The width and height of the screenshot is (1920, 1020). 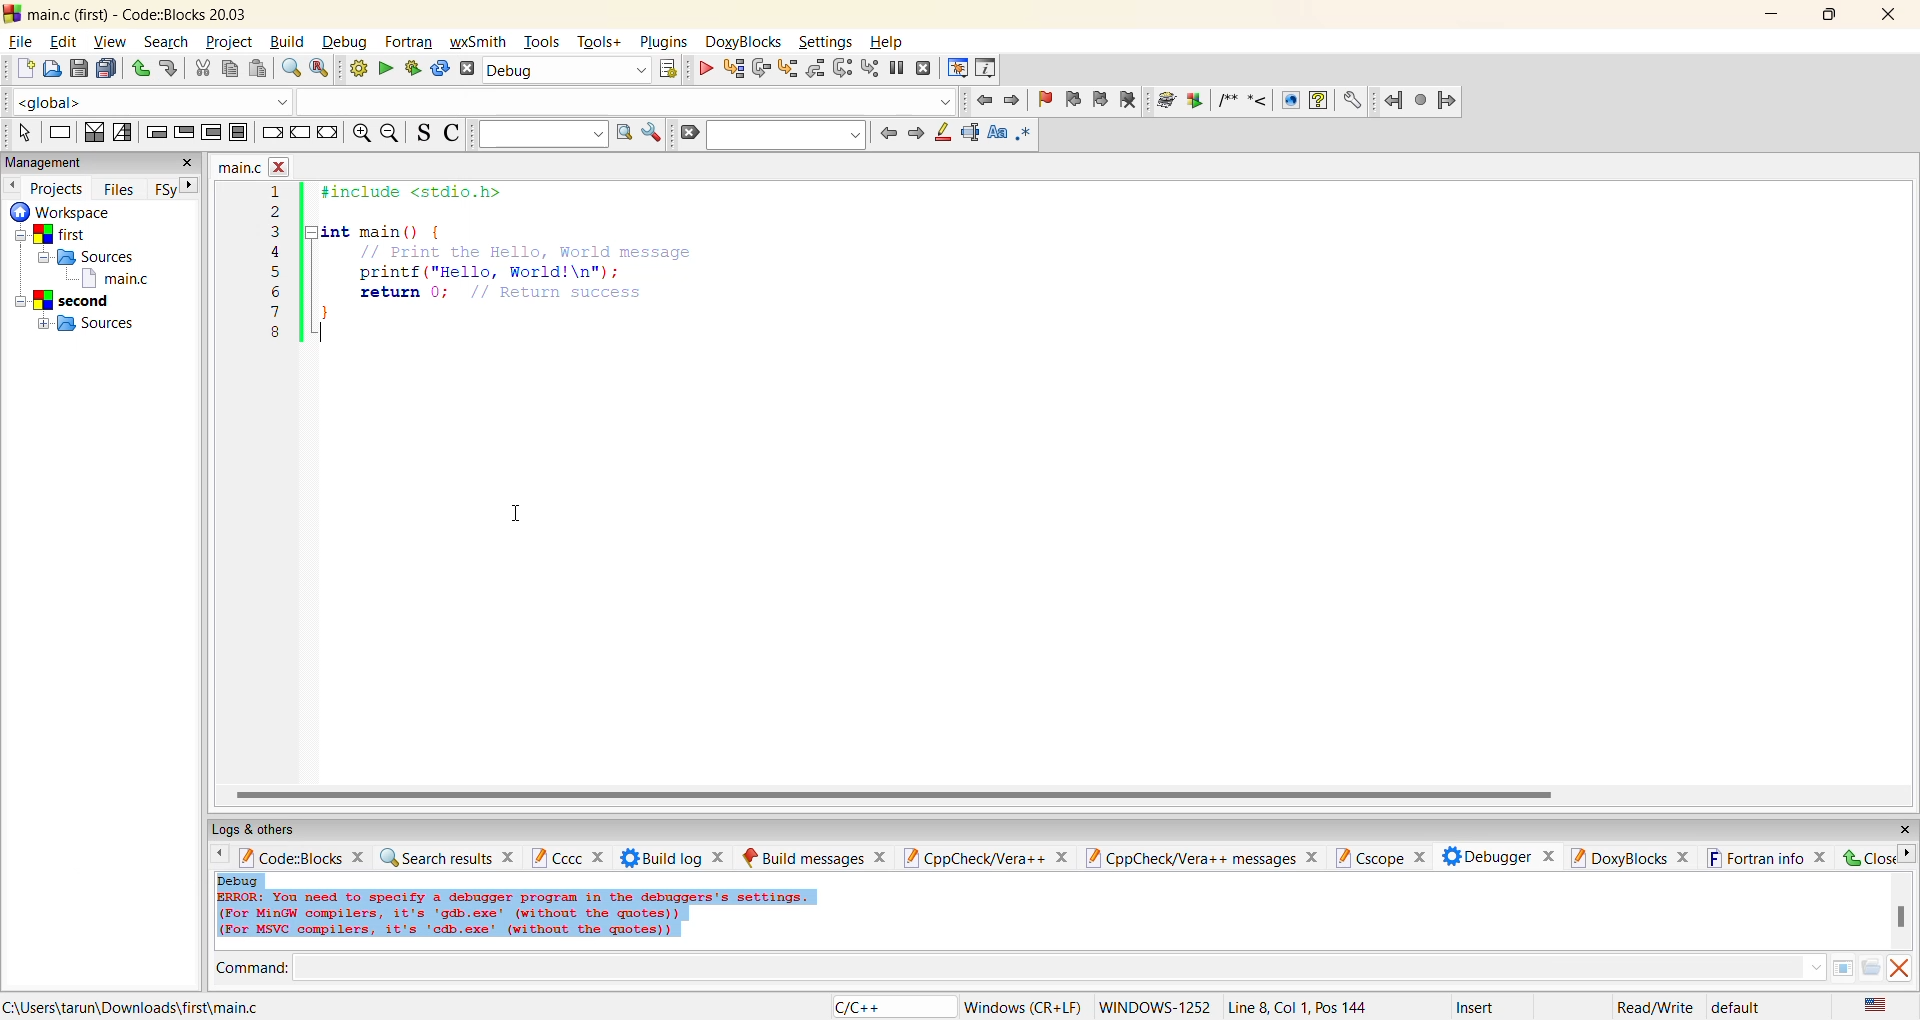 What do you see at coordinates (61, 160) in the screenshot?
I see `management` at bounding box center [61, 160].